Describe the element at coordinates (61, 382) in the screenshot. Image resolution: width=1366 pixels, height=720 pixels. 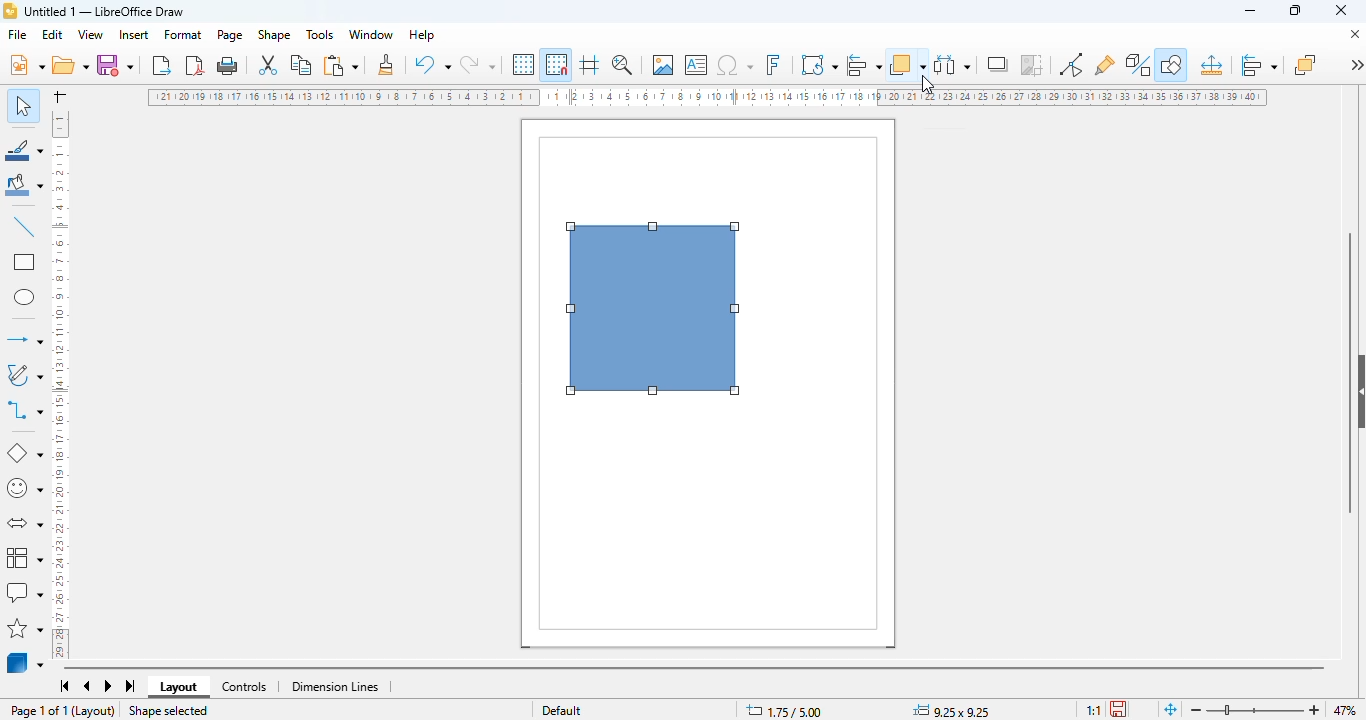
I see `ruler` at that location.